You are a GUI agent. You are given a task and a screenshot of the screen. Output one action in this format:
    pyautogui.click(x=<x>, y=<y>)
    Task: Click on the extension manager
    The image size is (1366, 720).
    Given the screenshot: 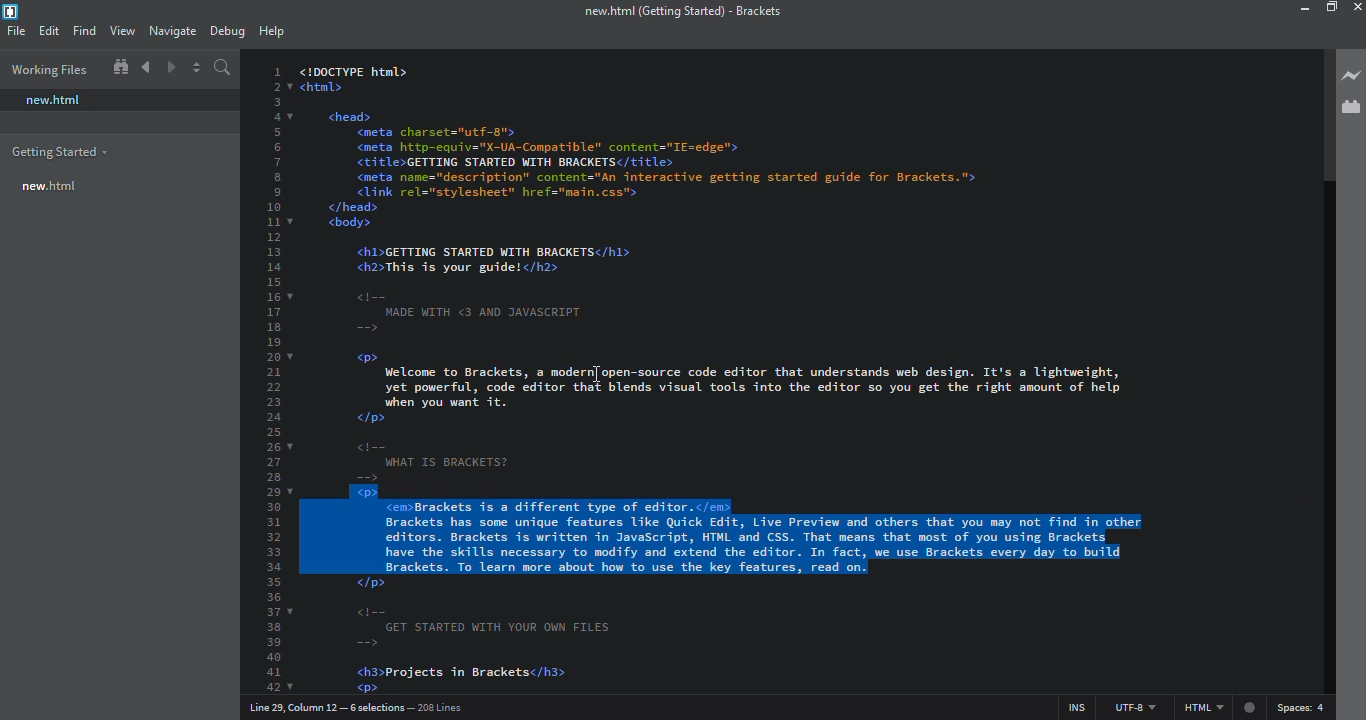 What is the action you would take?
    pyautogui.click(x=1349, y=106)
    